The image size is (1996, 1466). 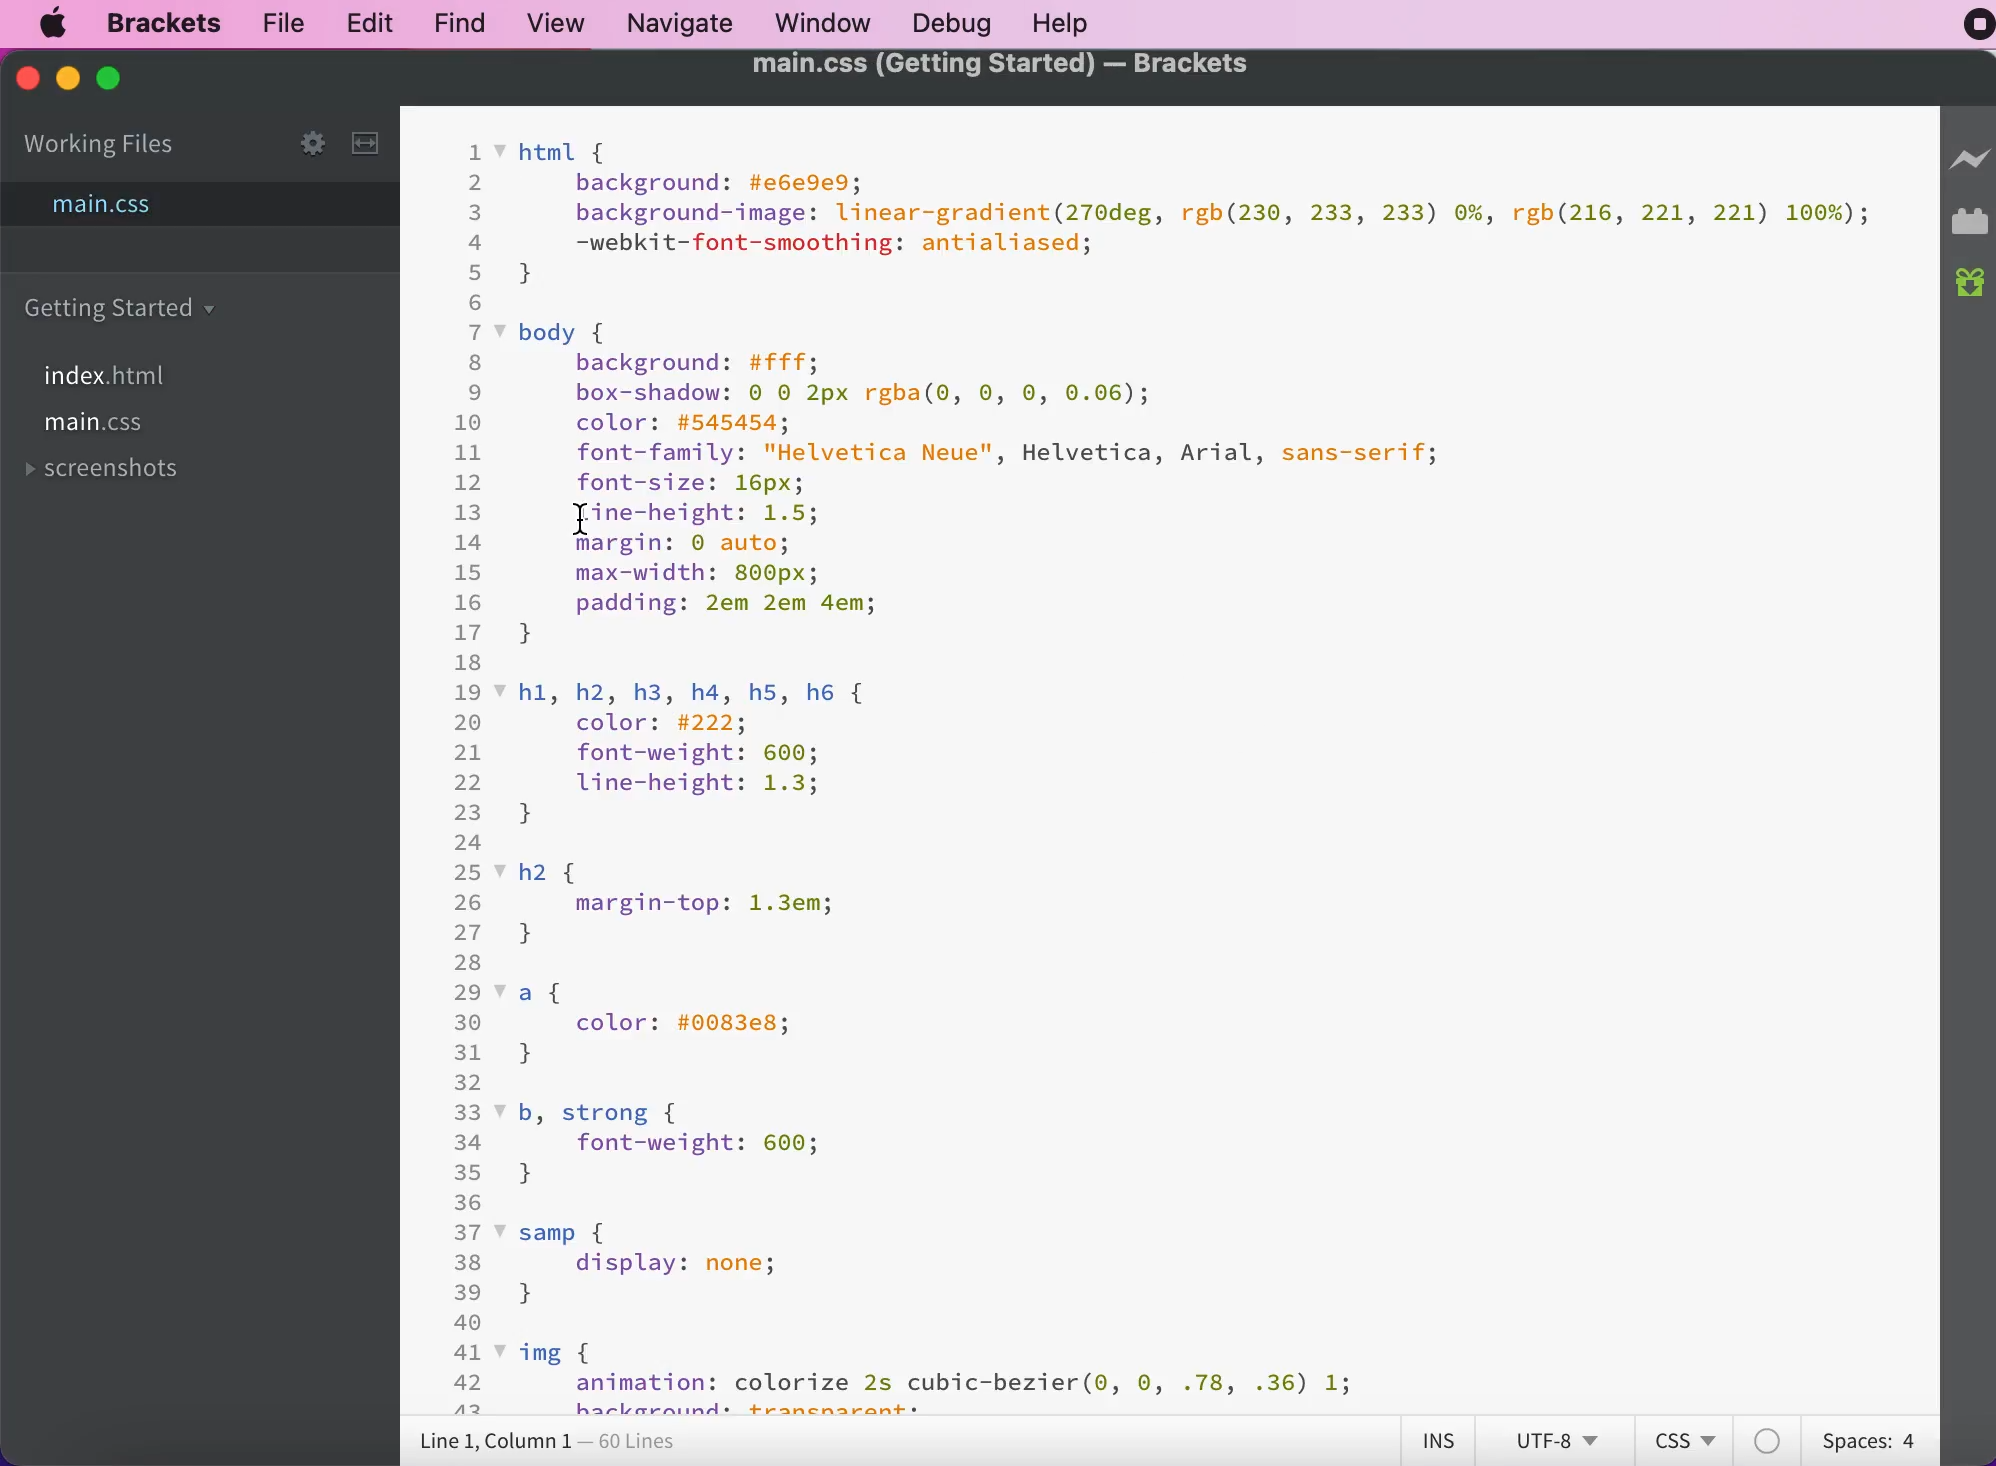 What do you see at coordinates (54, 27) in the screenshot?
I see `mac logo` at bounding box center [54, 27].